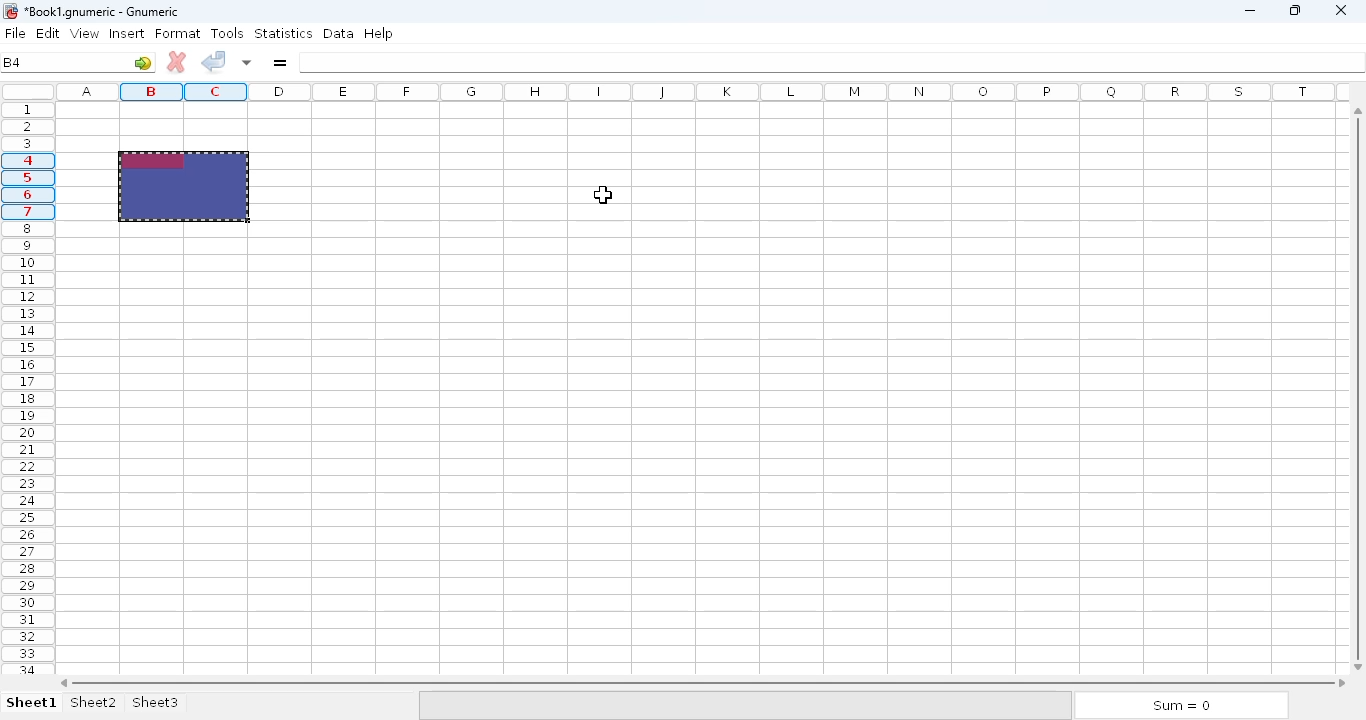 This screenshot has height=720, width=1366. I want to click on help, so click(378, 34).